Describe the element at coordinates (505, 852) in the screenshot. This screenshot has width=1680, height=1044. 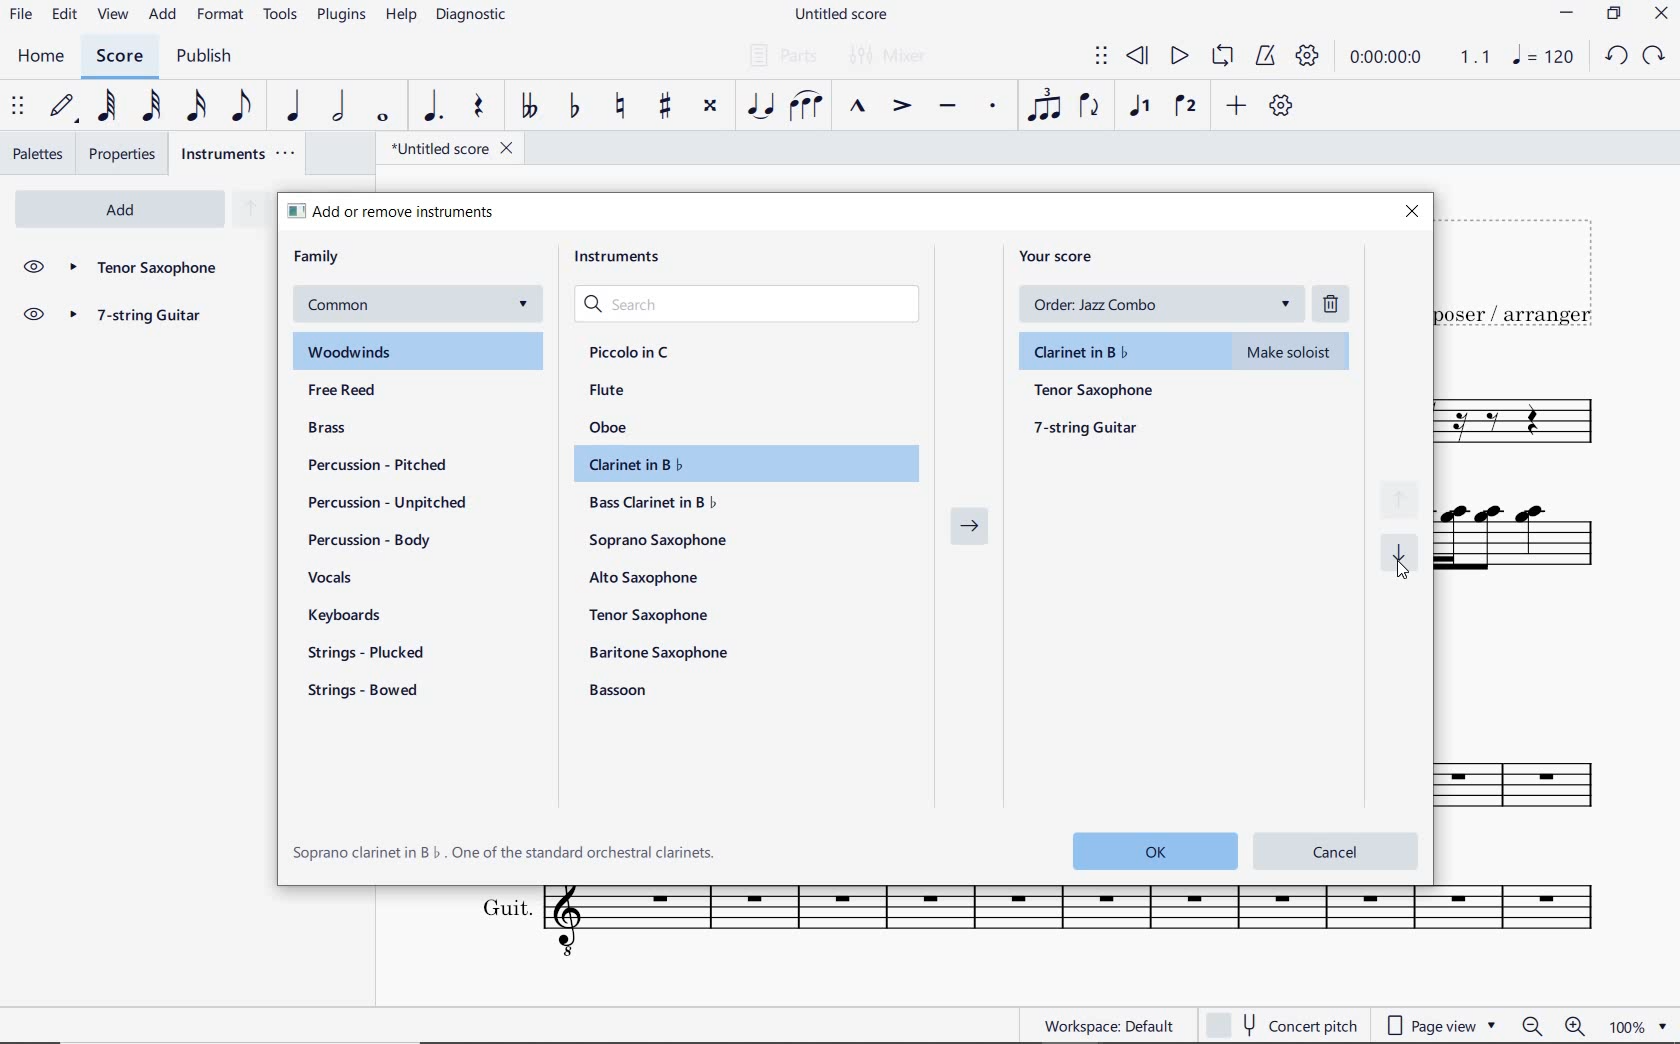
I see `information on Soprano clarinet` at that location.